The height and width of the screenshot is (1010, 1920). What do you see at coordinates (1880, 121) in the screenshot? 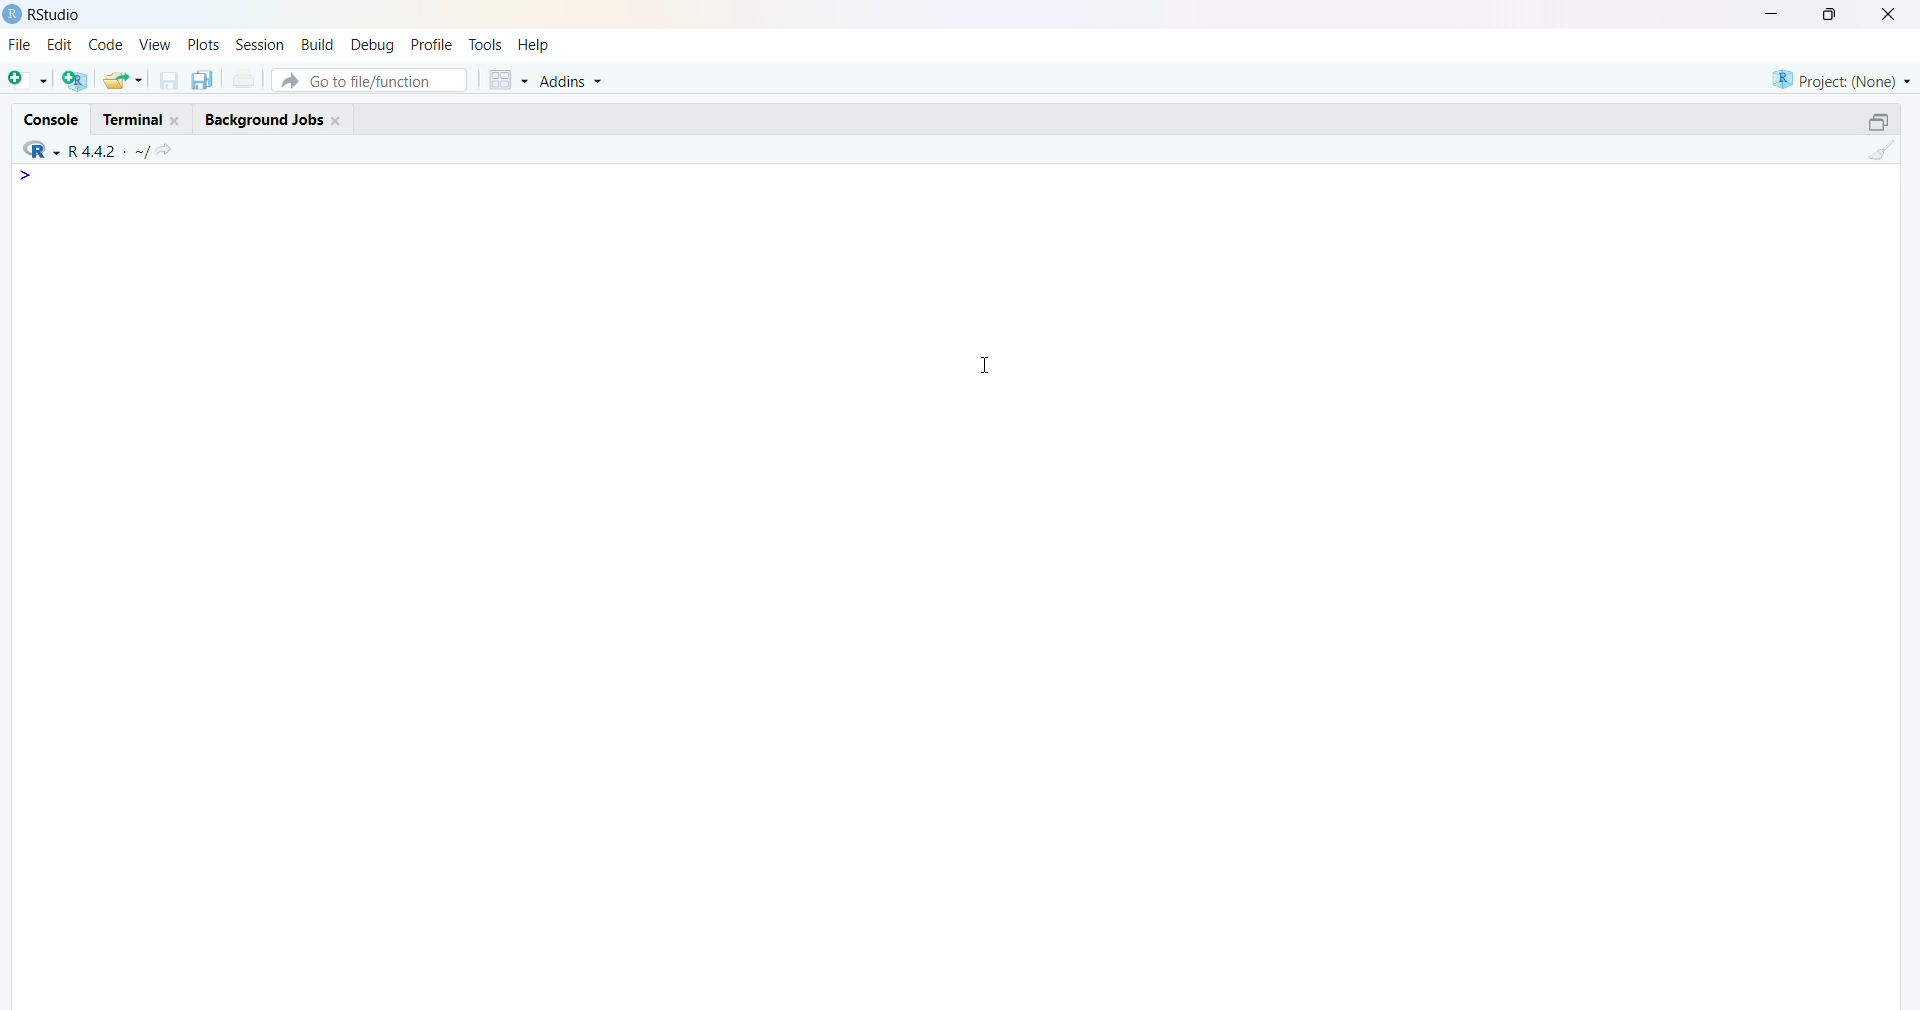
I see `open in separate window` at bounding box center [1880, 121].